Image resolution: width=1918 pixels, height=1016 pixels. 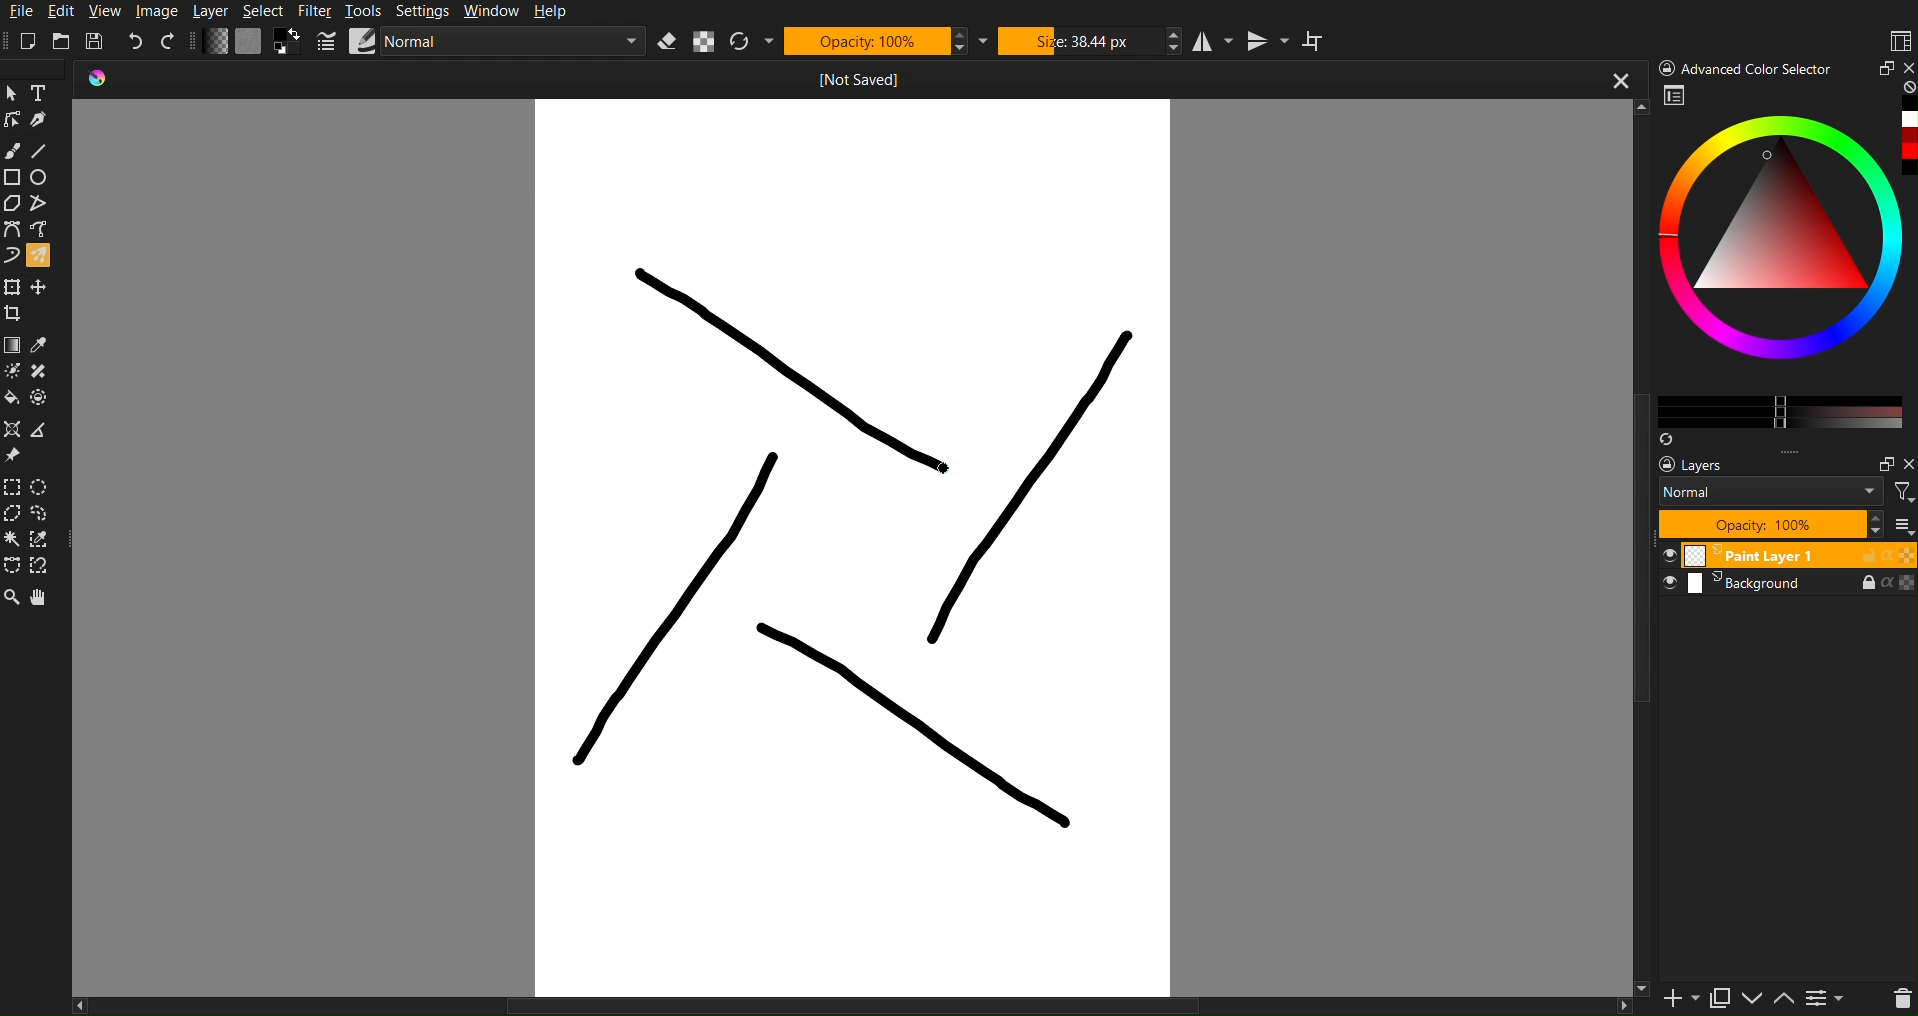 What do you see at coordinates (1088, 41) in the screenshot?
I see `Size` at bounding box center [1088, 41].